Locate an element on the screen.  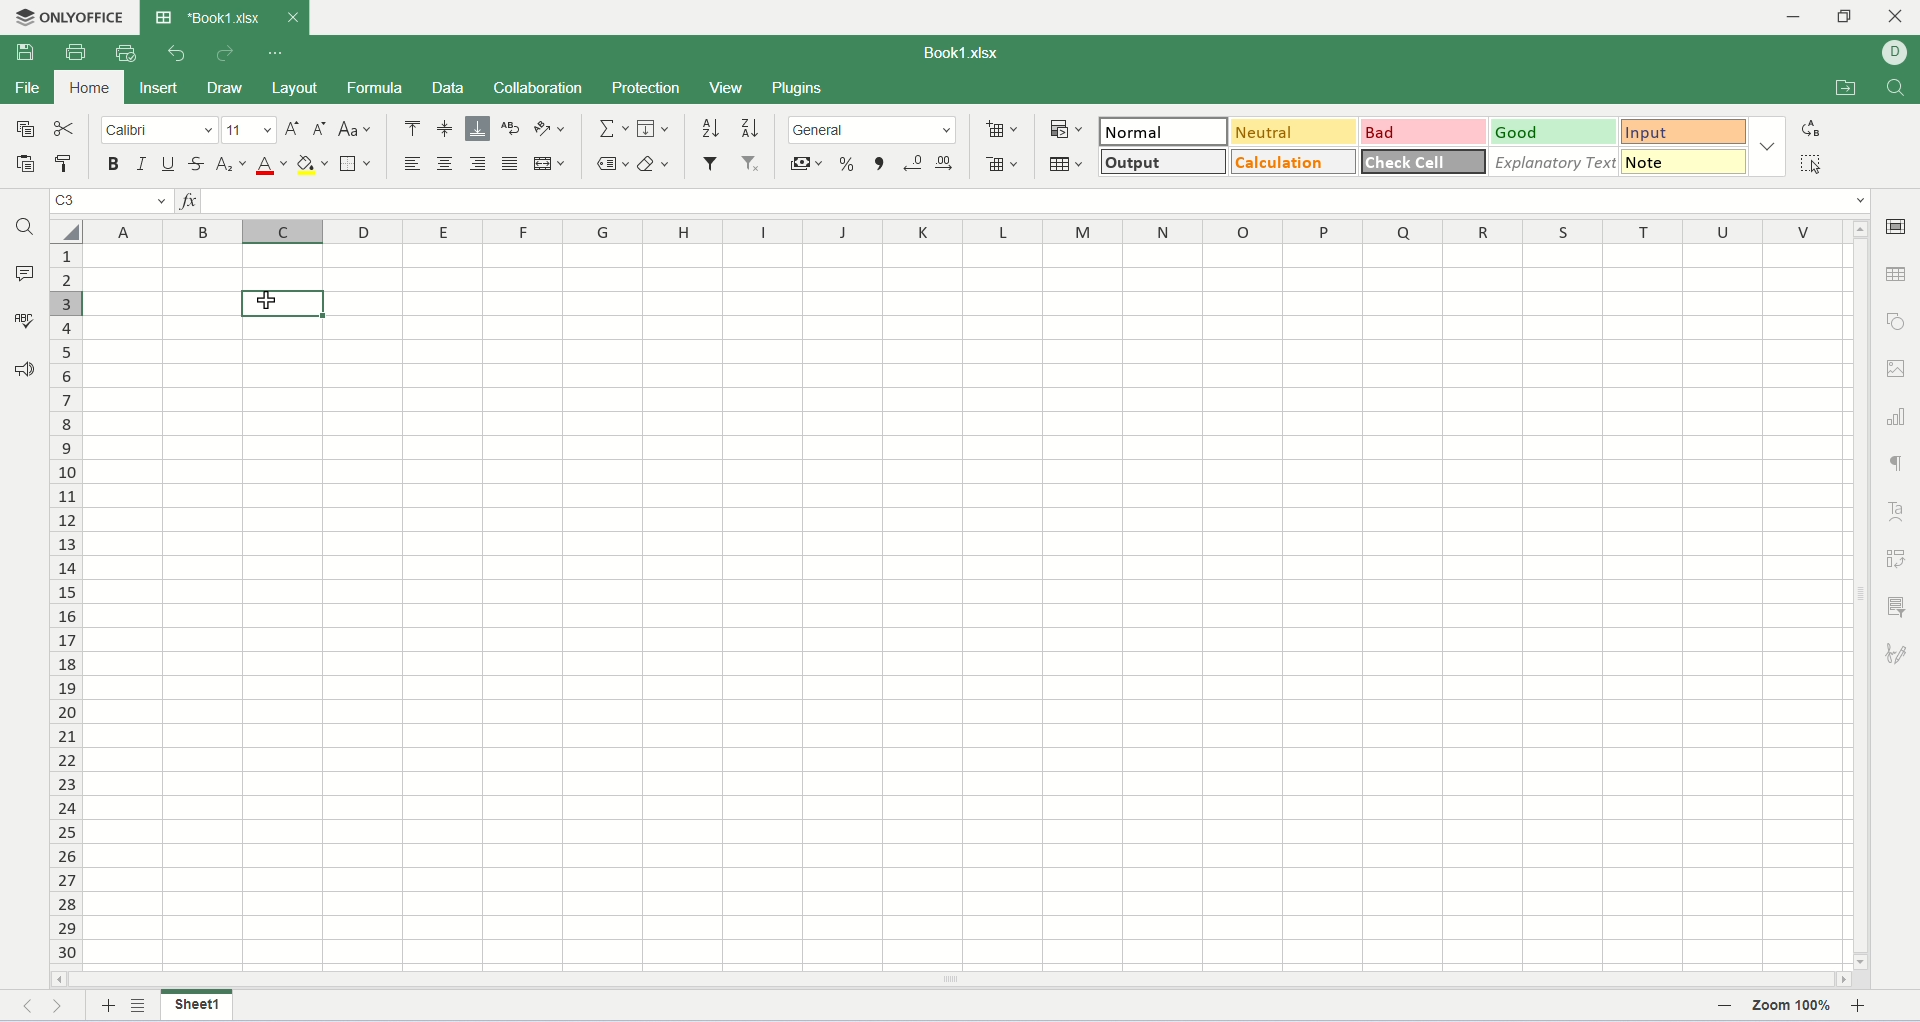
number format is located at coordinates (875, 131).